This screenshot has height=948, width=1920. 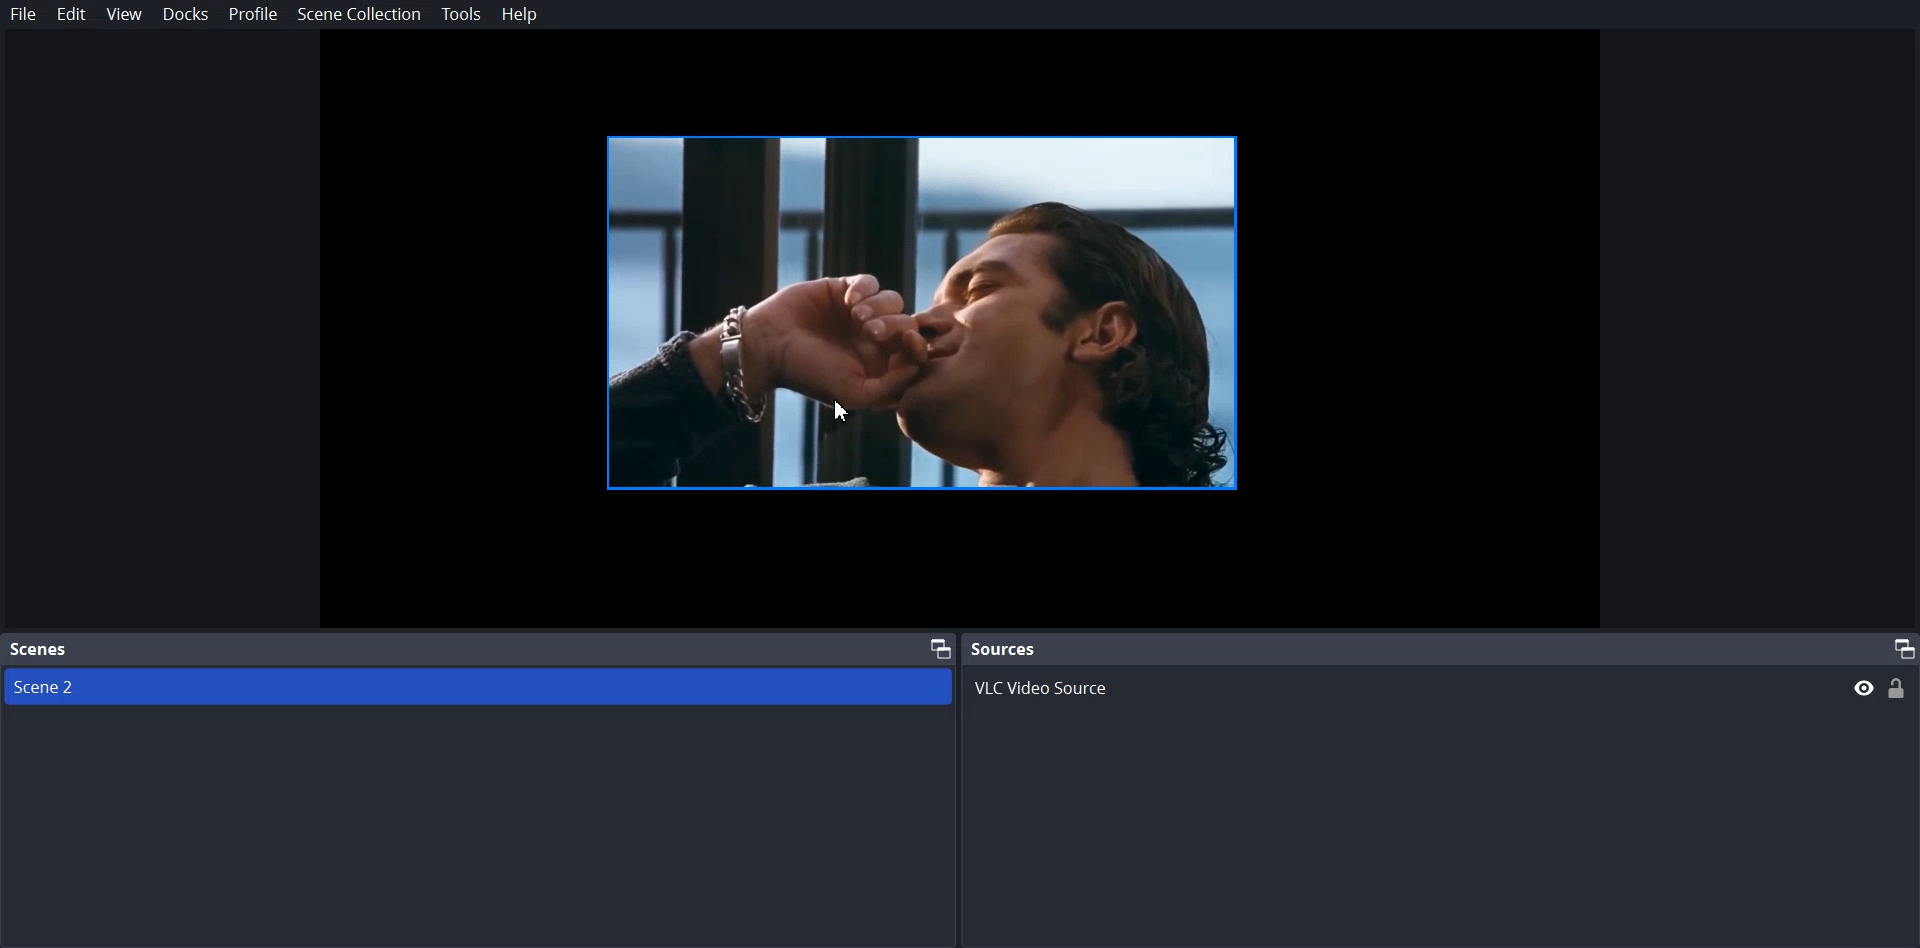 I want to click on Cursor, so click(x=841, y=410).